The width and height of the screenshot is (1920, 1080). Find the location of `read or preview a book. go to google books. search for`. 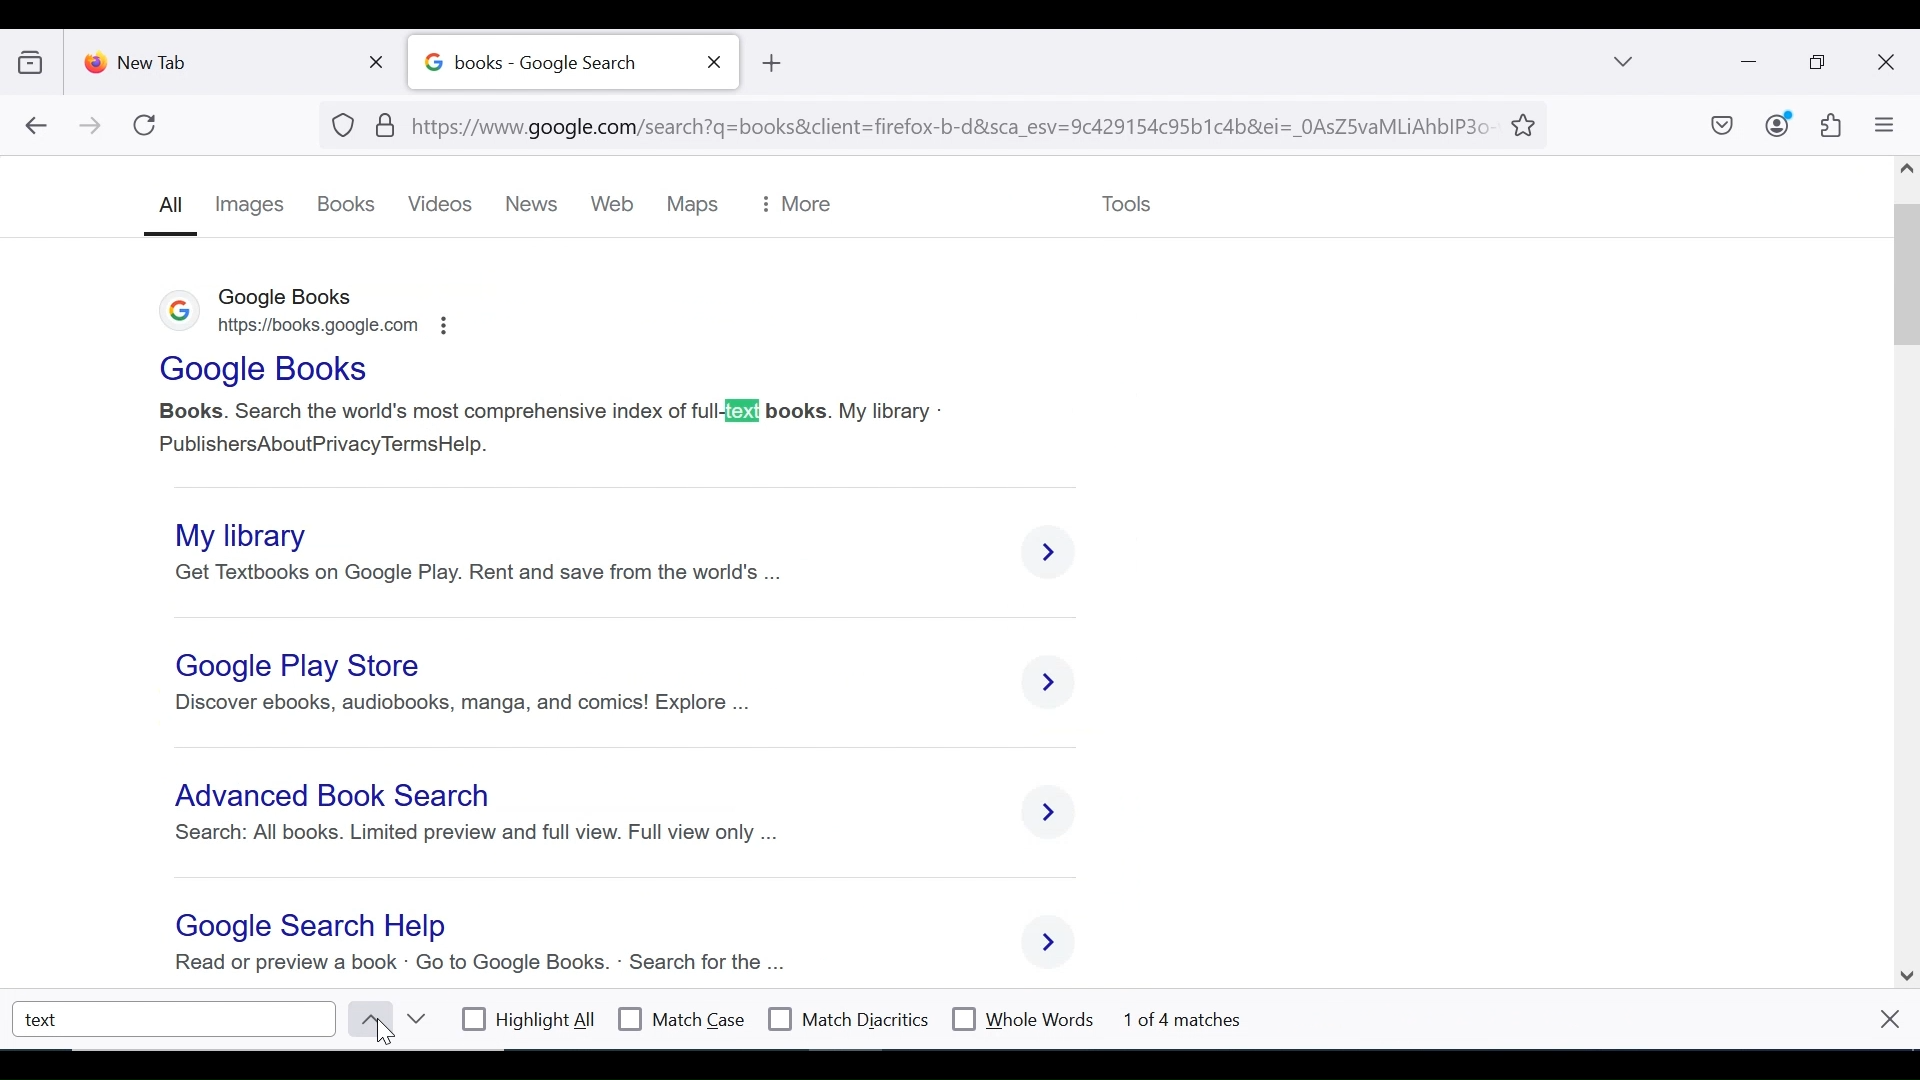

read or preview a book. go to google books. search for is located at coordinates (473, 965).